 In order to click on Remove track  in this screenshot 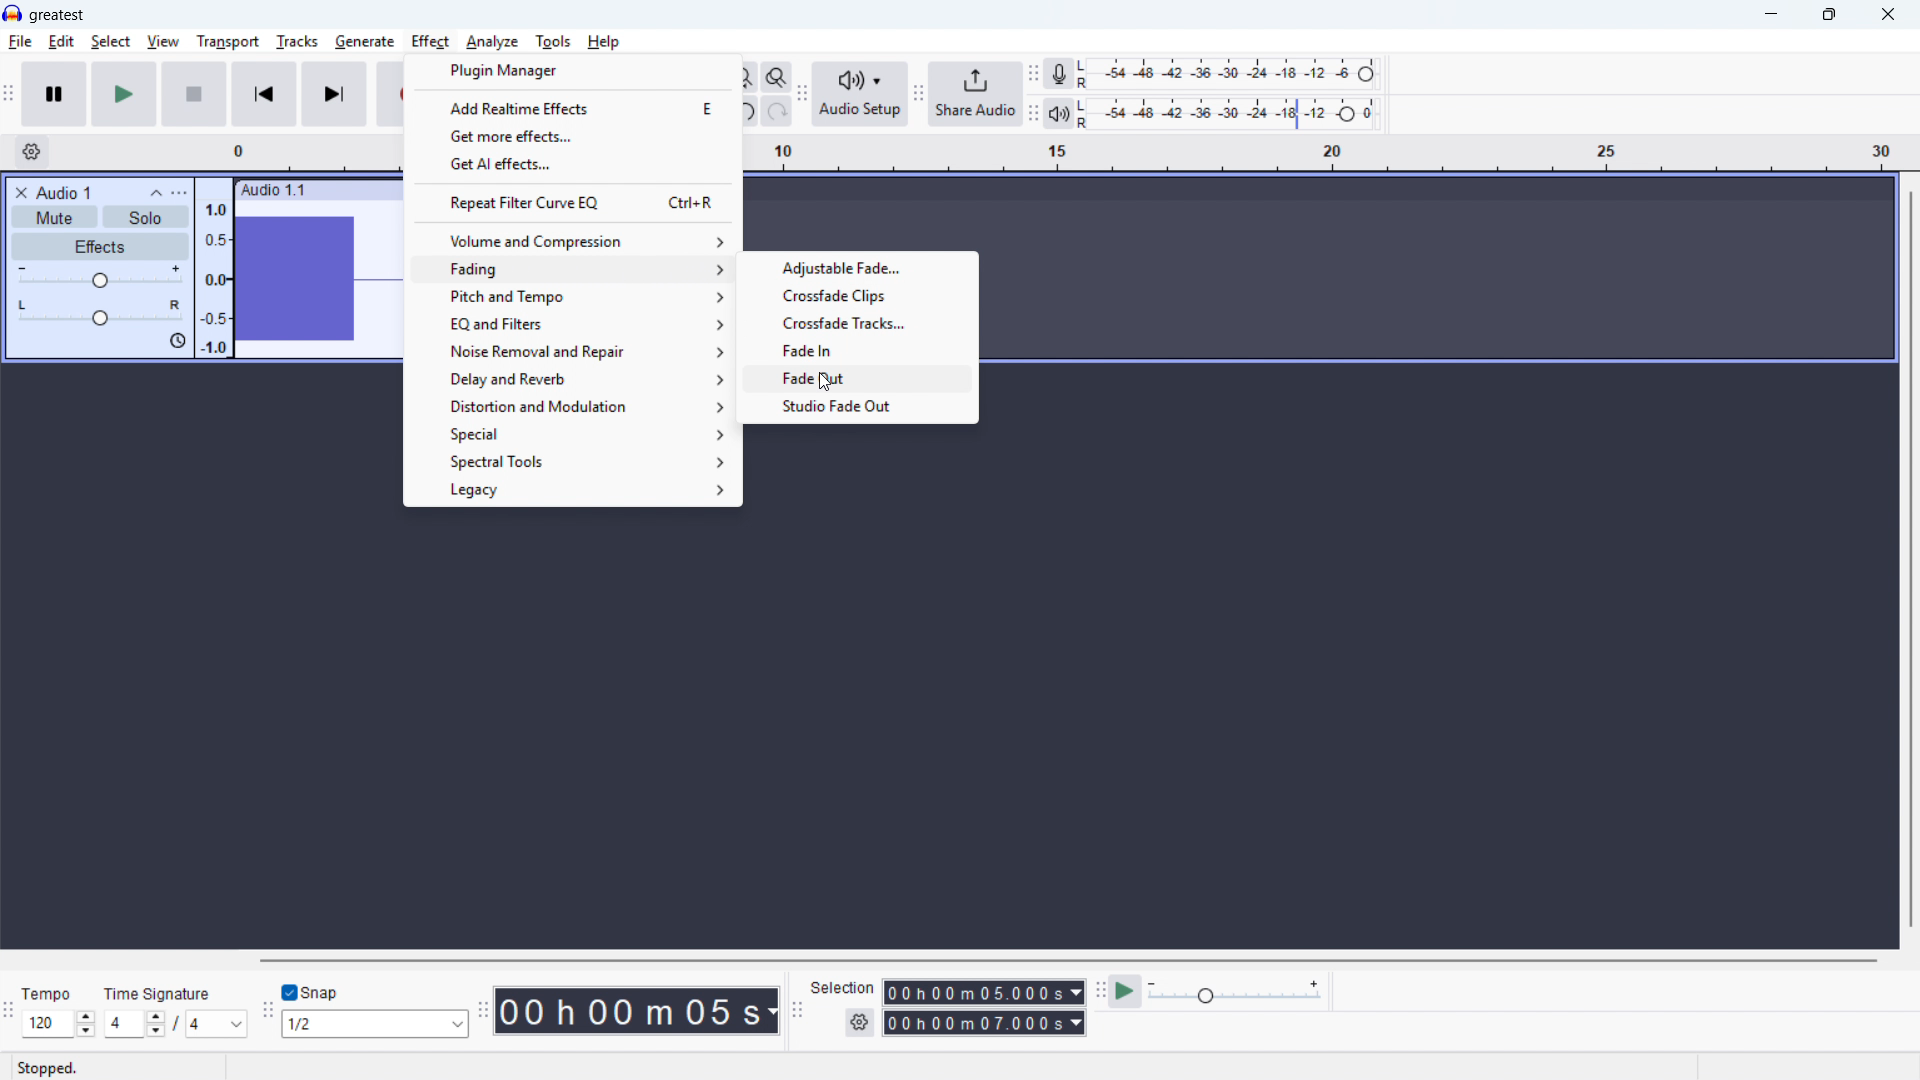, I will do `click(22, 192)`.